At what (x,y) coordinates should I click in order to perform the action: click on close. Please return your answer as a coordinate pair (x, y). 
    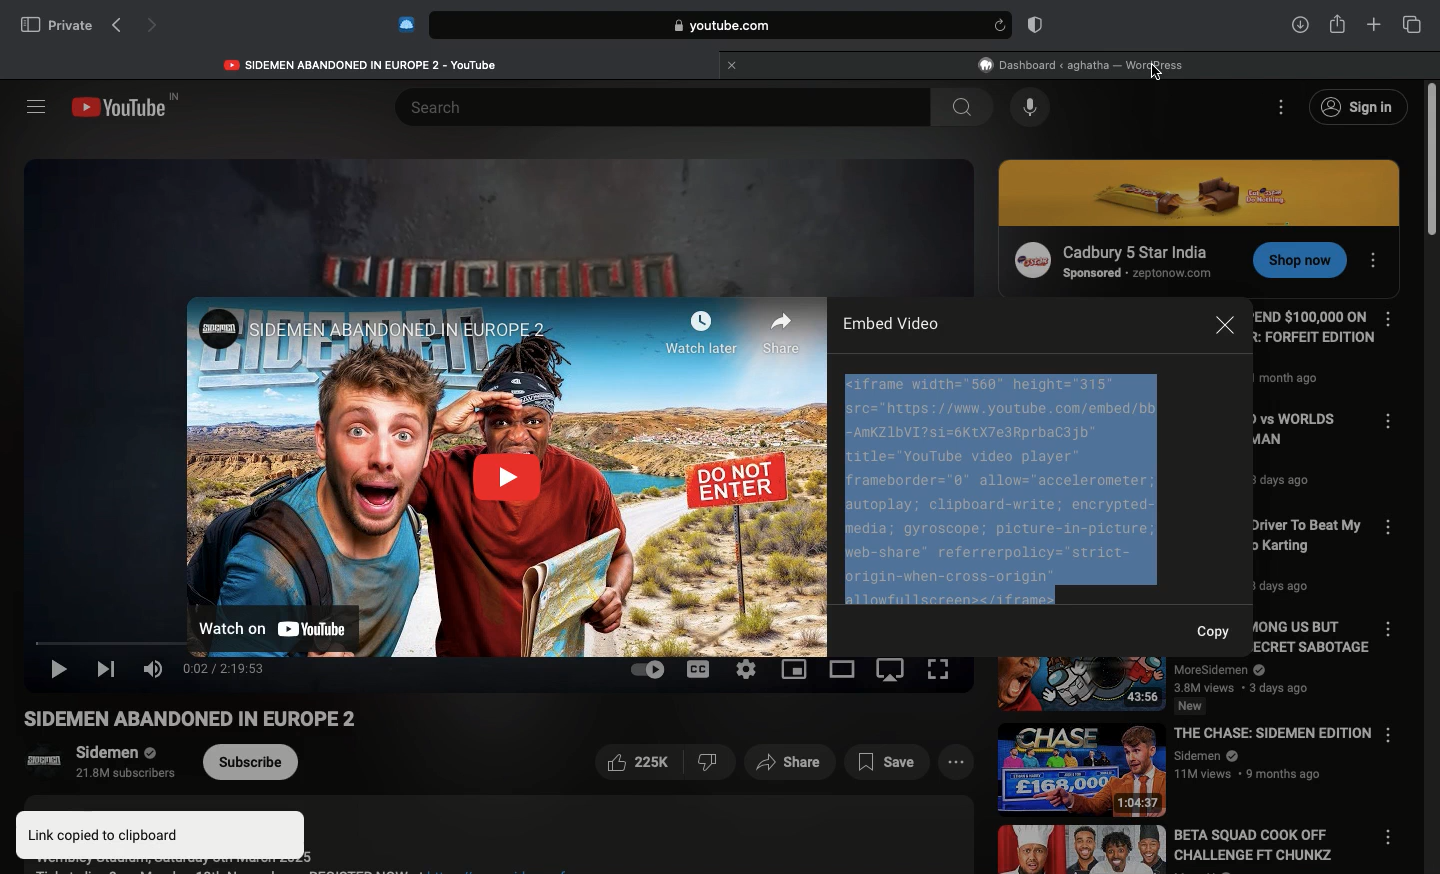
    Looking at the image, I should click on (729, 64).